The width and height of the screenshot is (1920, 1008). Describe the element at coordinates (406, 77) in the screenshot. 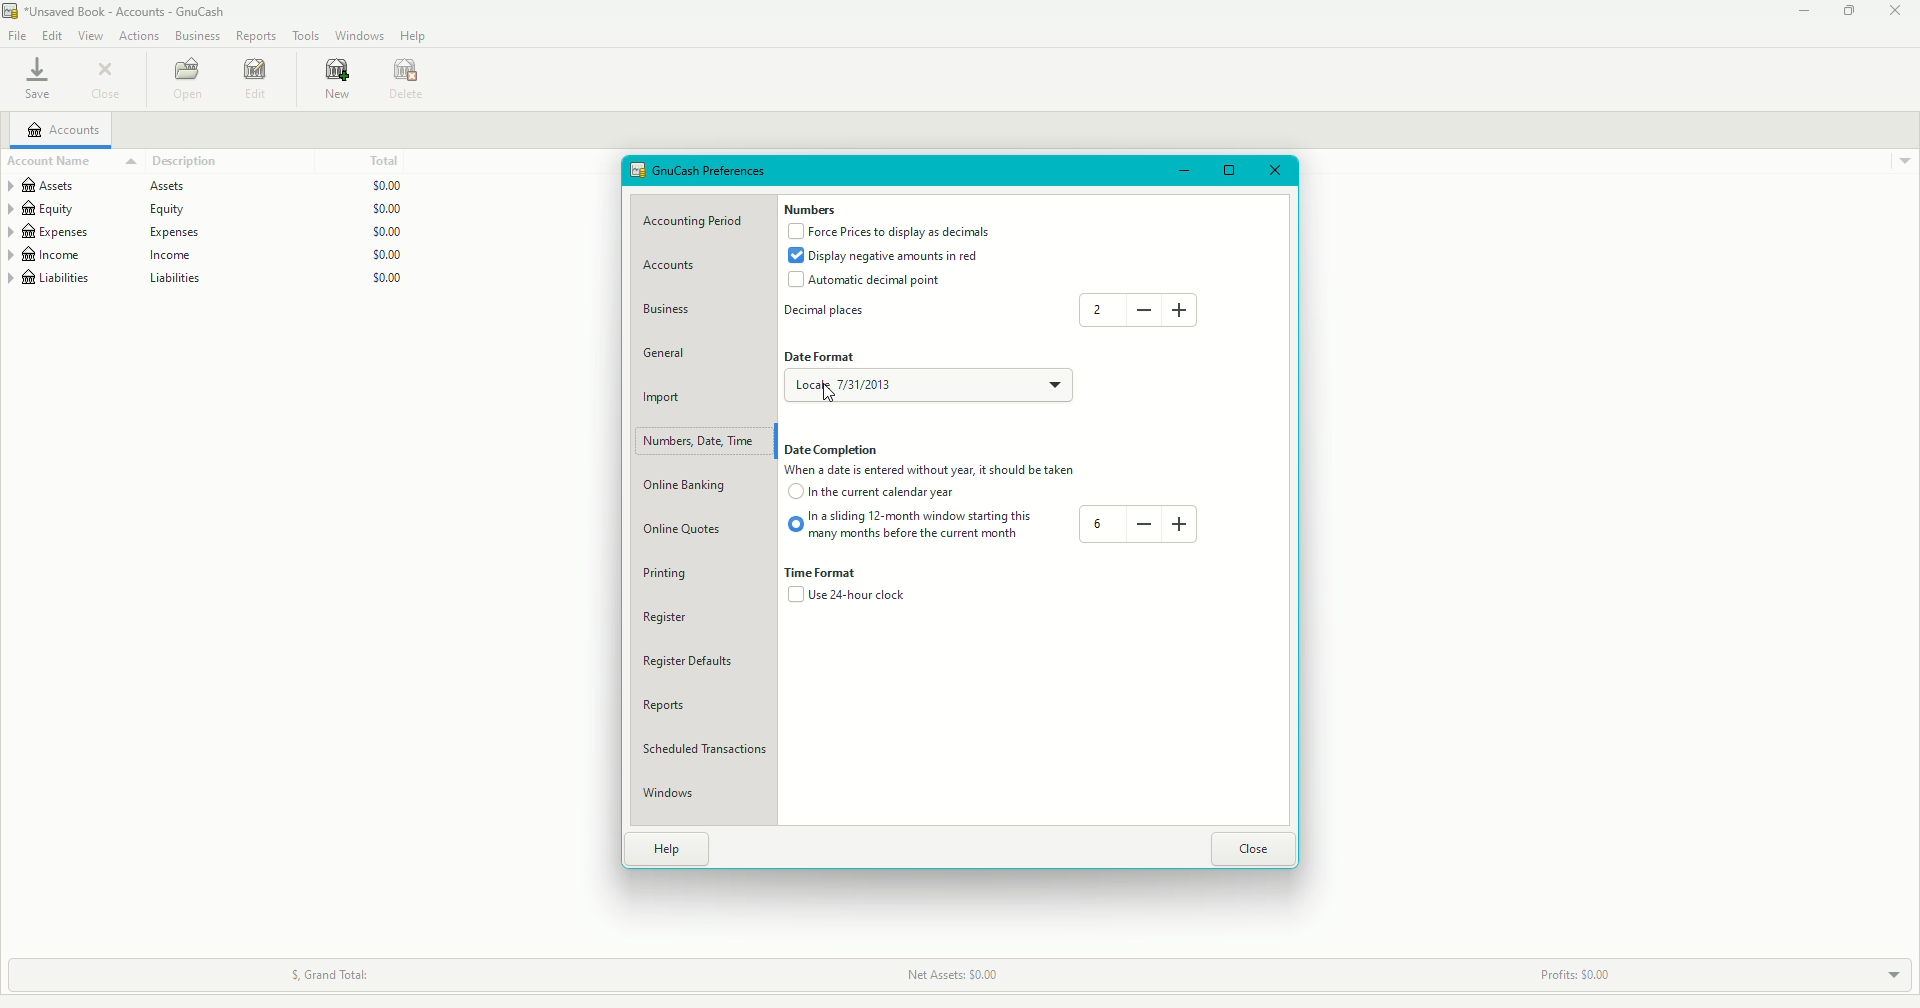

I see `Delete` at that location.